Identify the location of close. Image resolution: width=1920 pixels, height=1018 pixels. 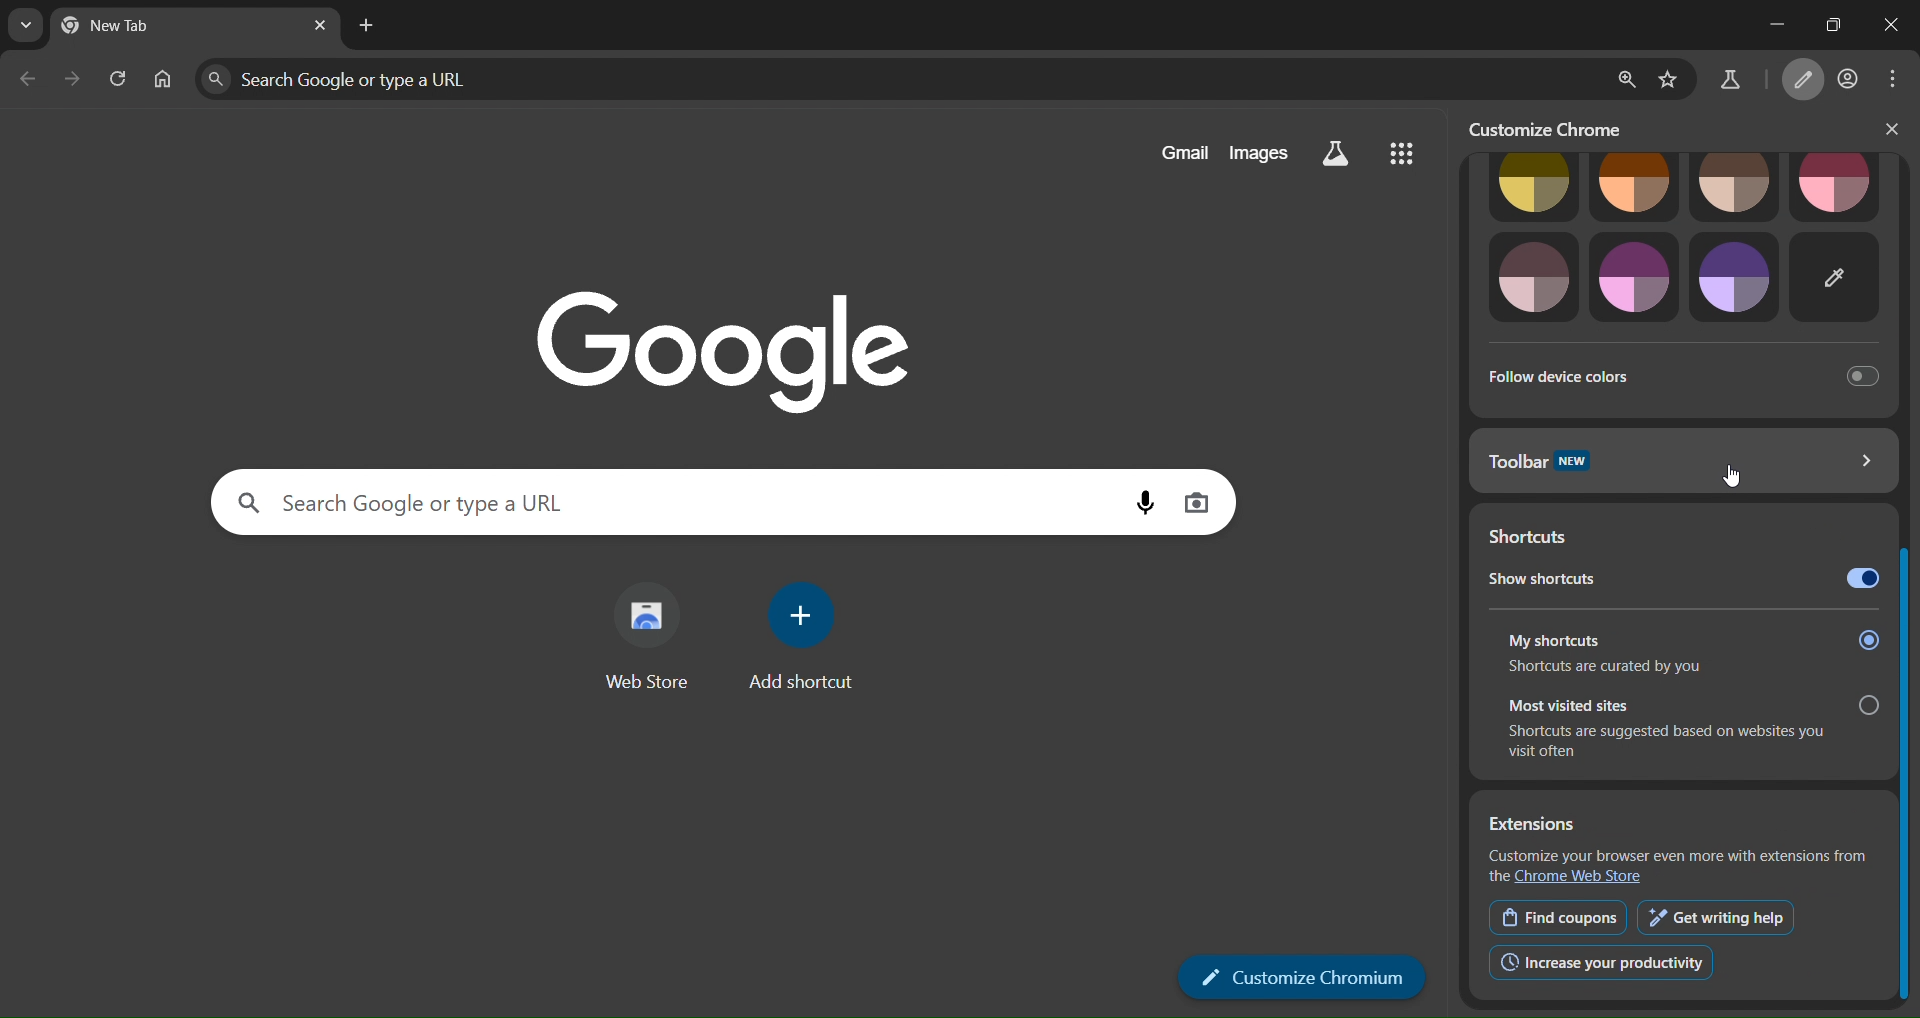
(1893, 28).